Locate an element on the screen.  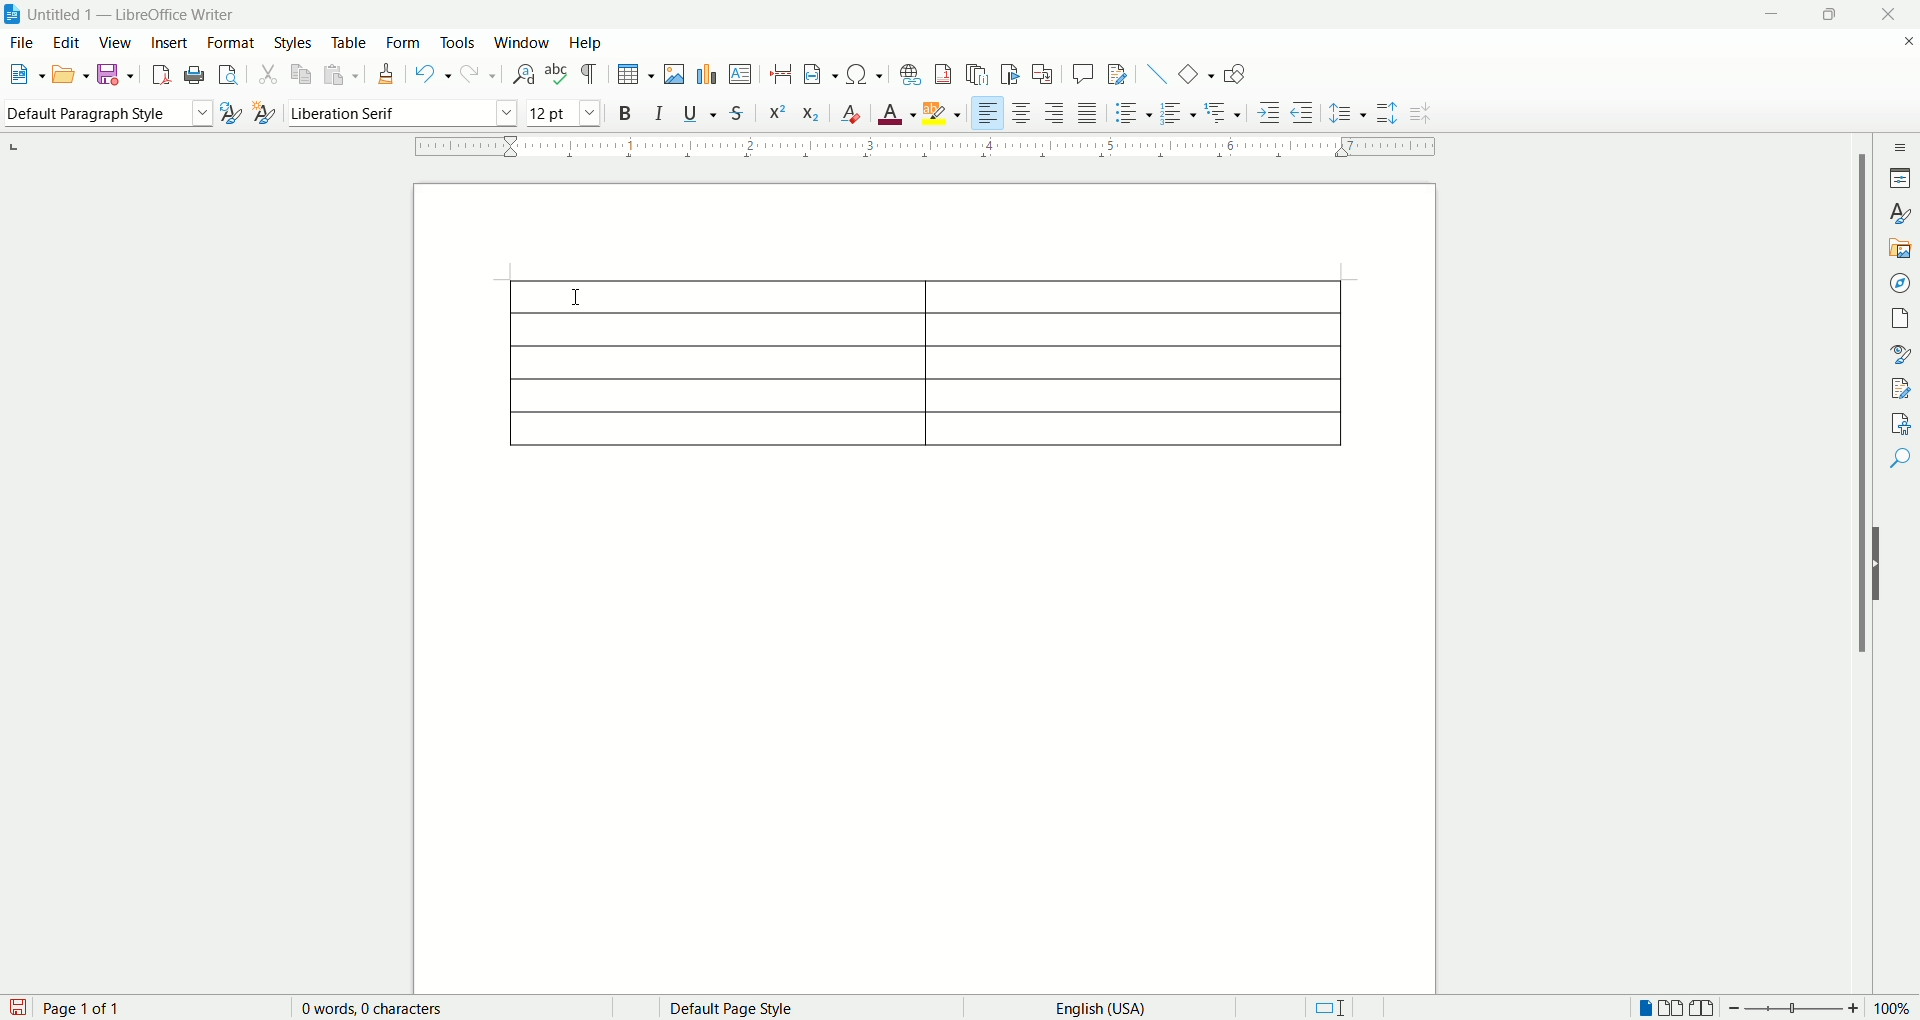
insert endnote is located at coordinates (982, 74).